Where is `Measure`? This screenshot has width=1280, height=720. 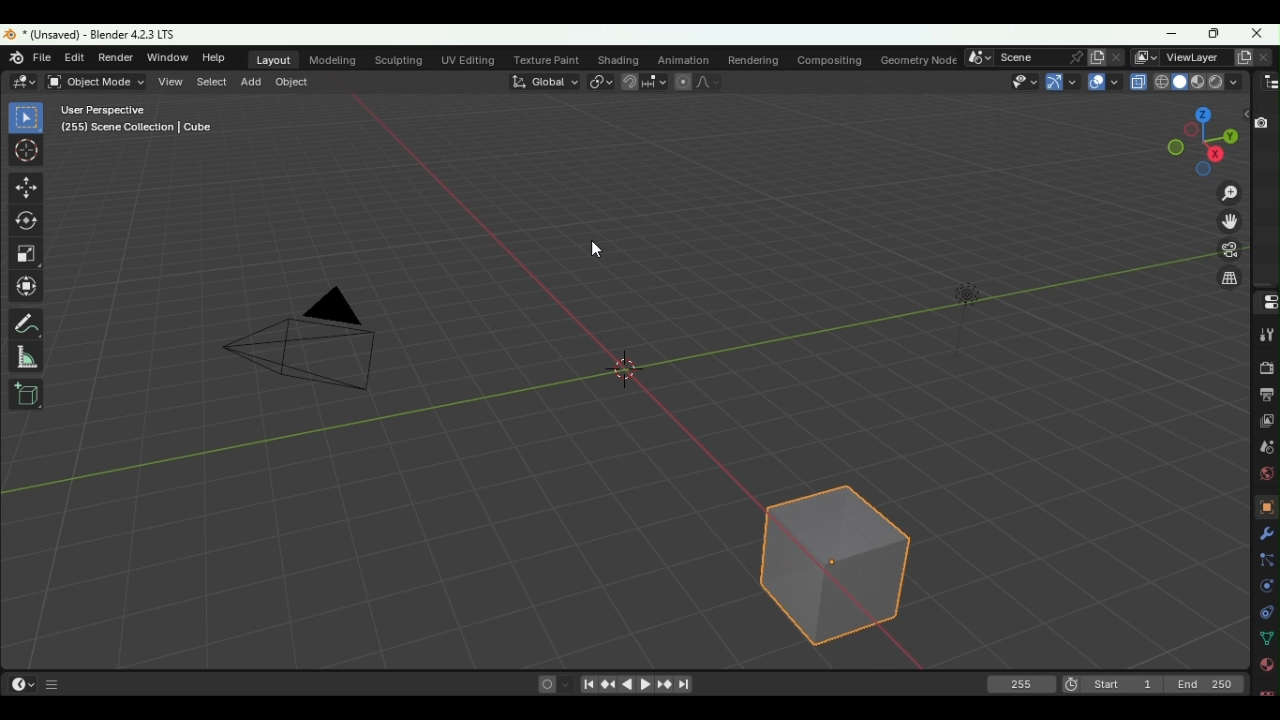
Measure is located at coordinates (25, 356).